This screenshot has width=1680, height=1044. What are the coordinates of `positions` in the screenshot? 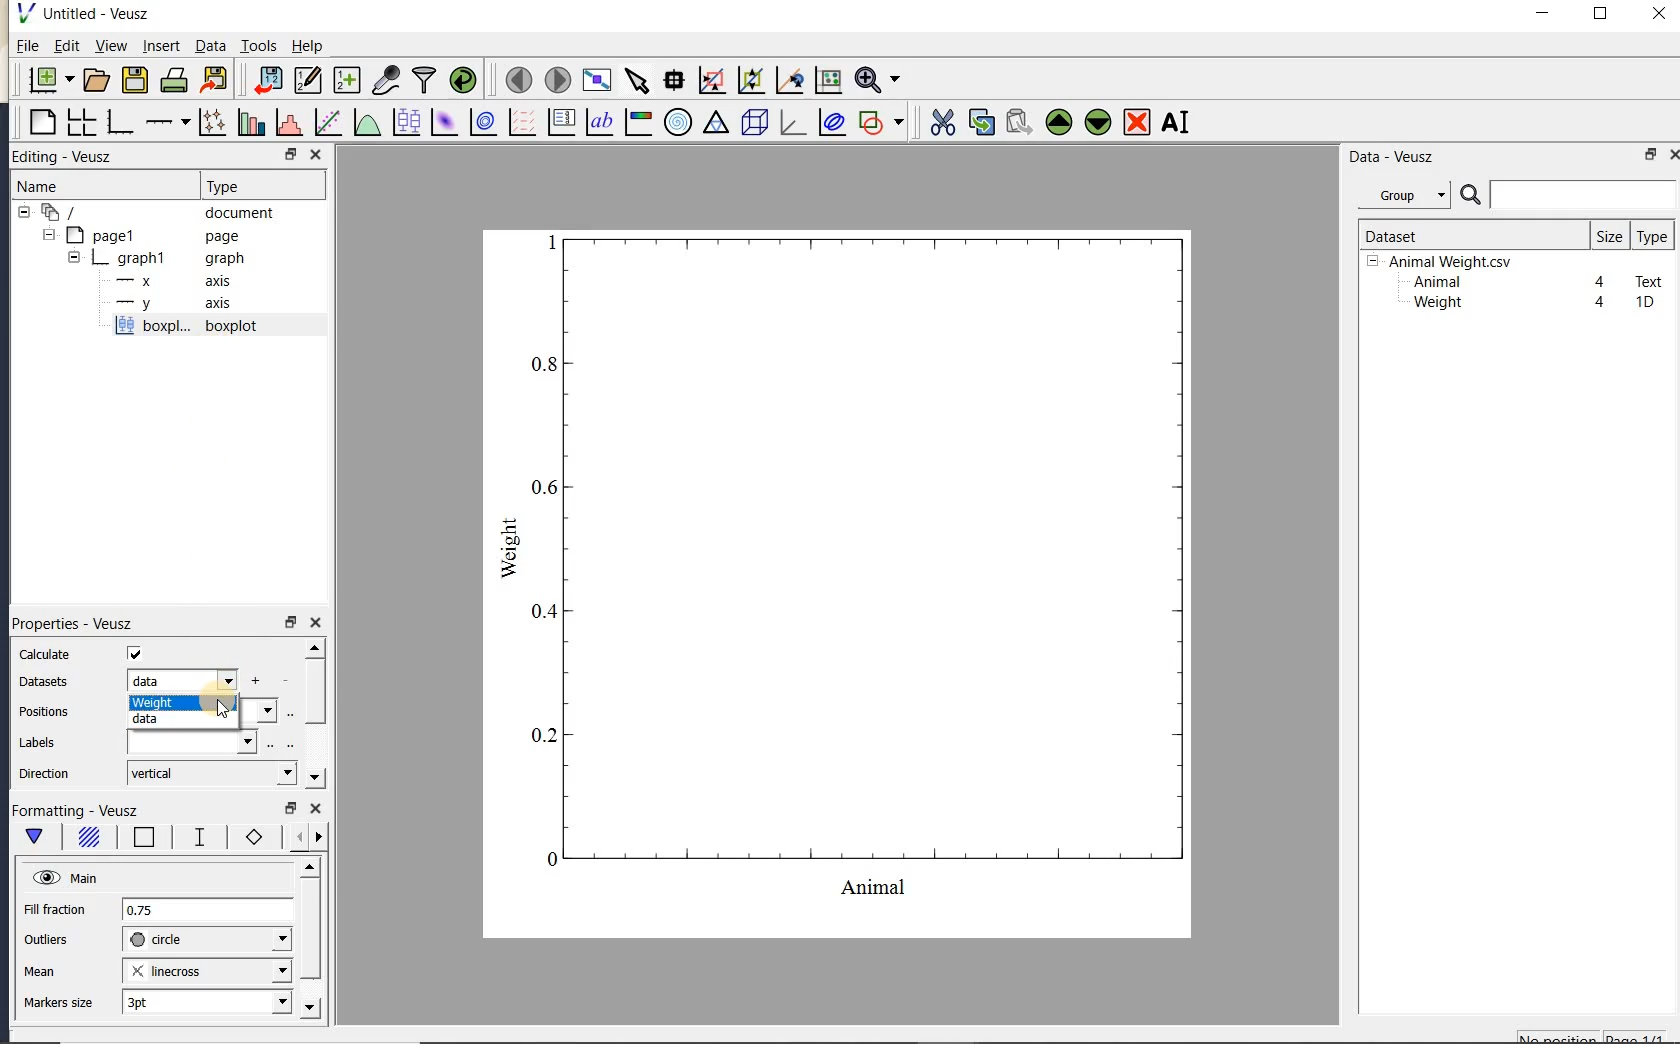 It's located at (43, 714).